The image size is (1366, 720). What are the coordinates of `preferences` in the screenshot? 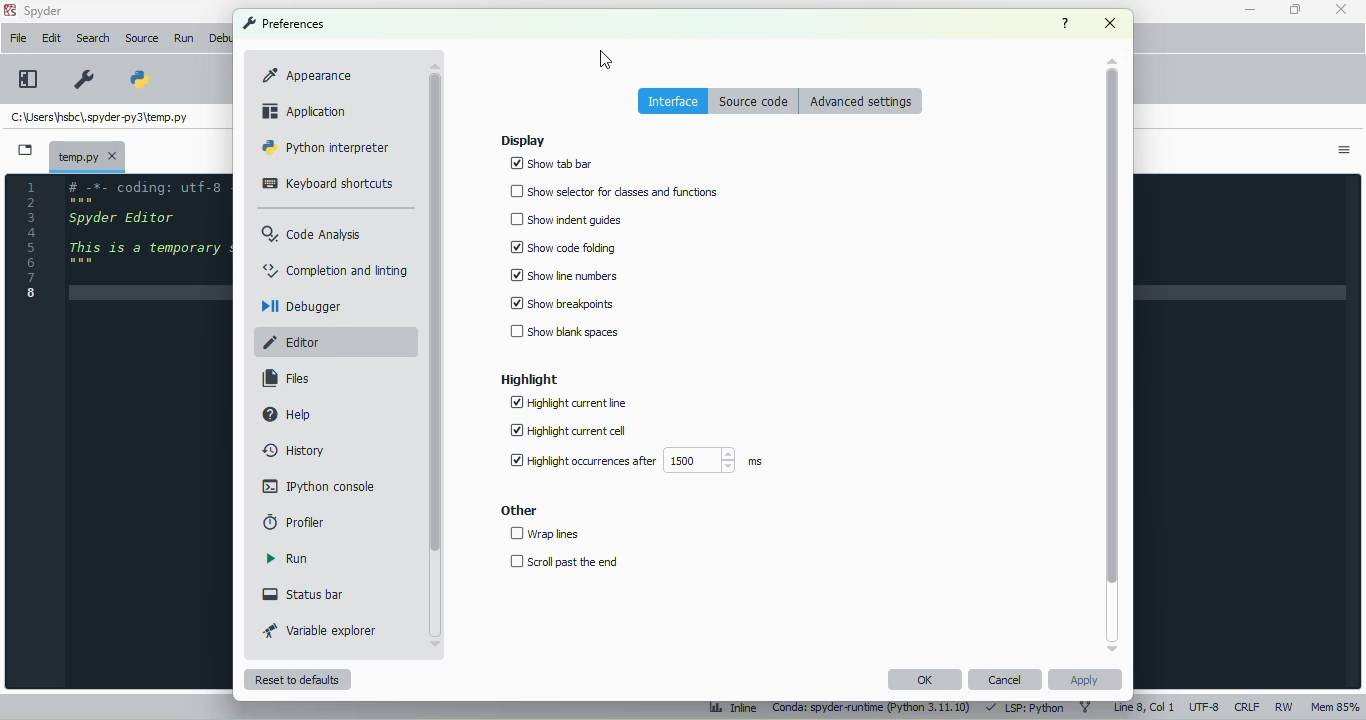 It's located at (85, 80).